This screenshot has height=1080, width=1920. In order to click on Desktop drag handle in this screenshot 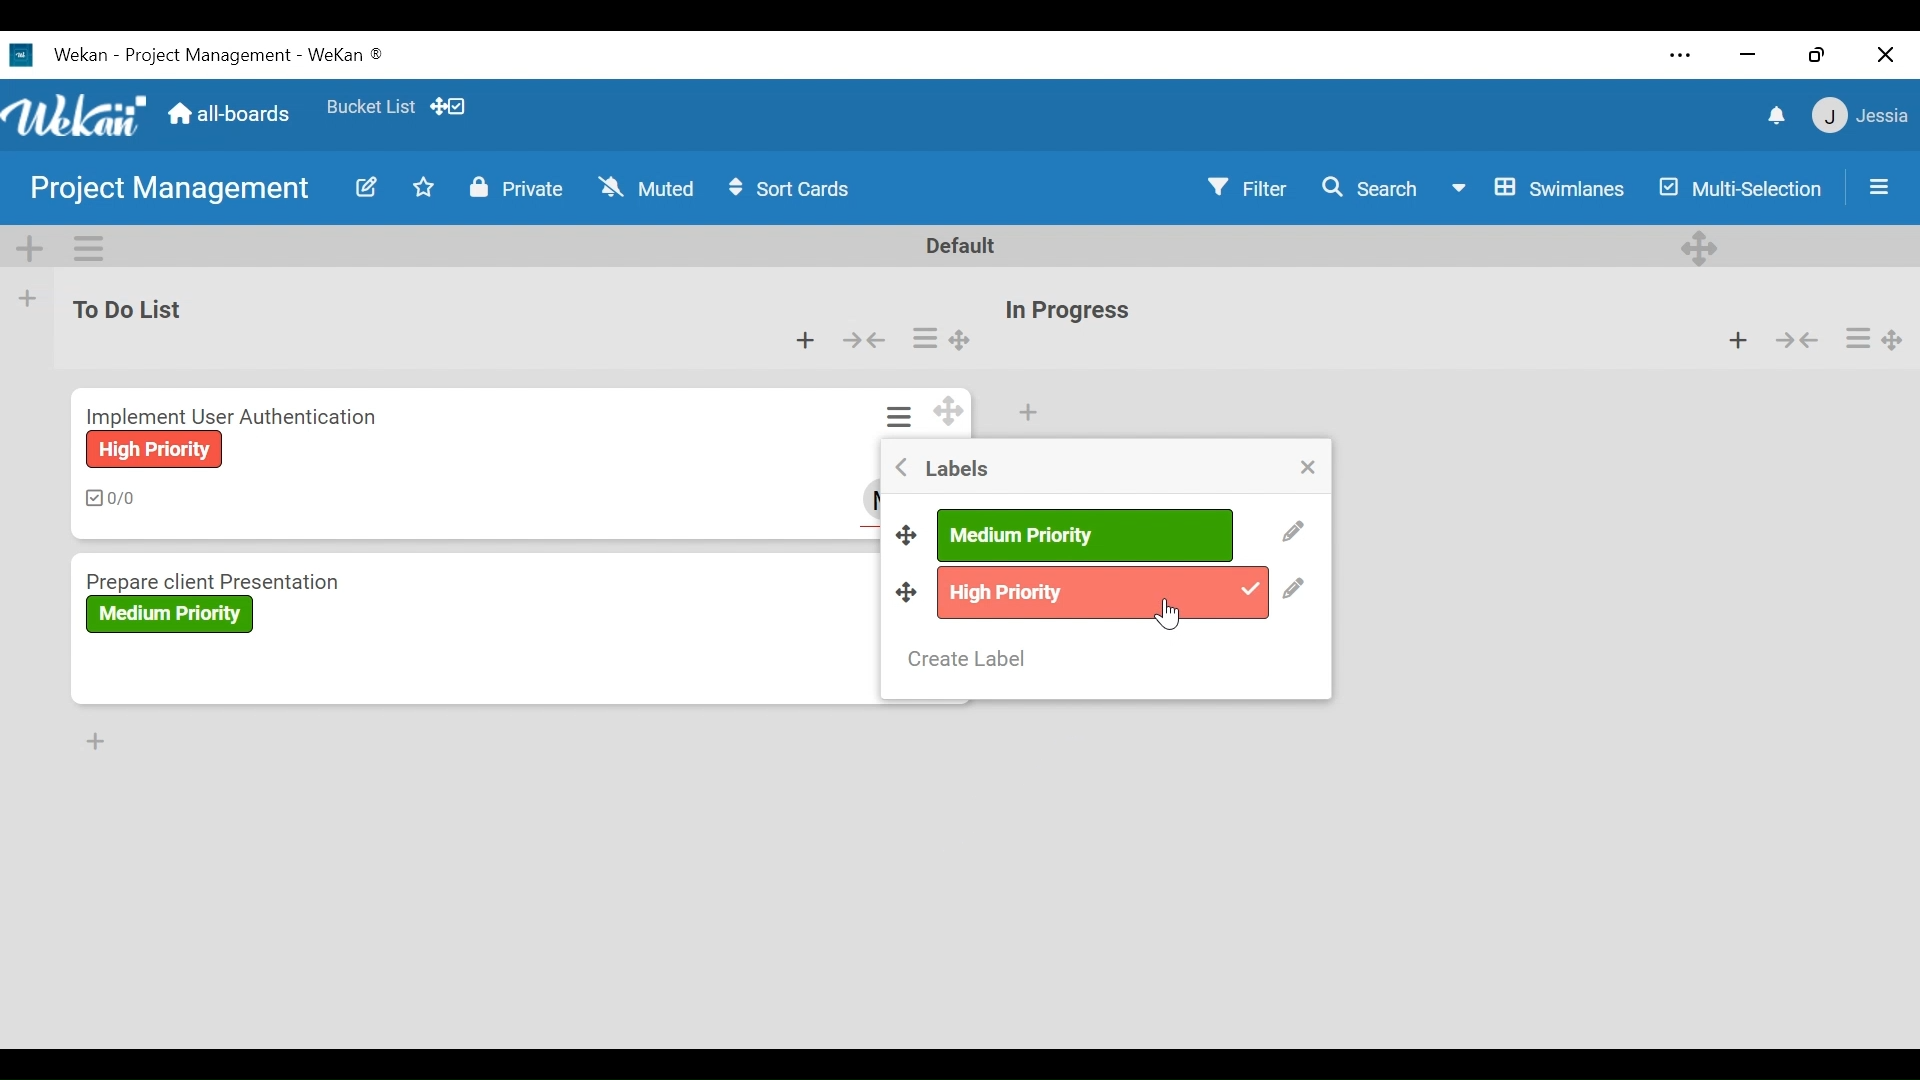, I will do `click(1893, 339)`.